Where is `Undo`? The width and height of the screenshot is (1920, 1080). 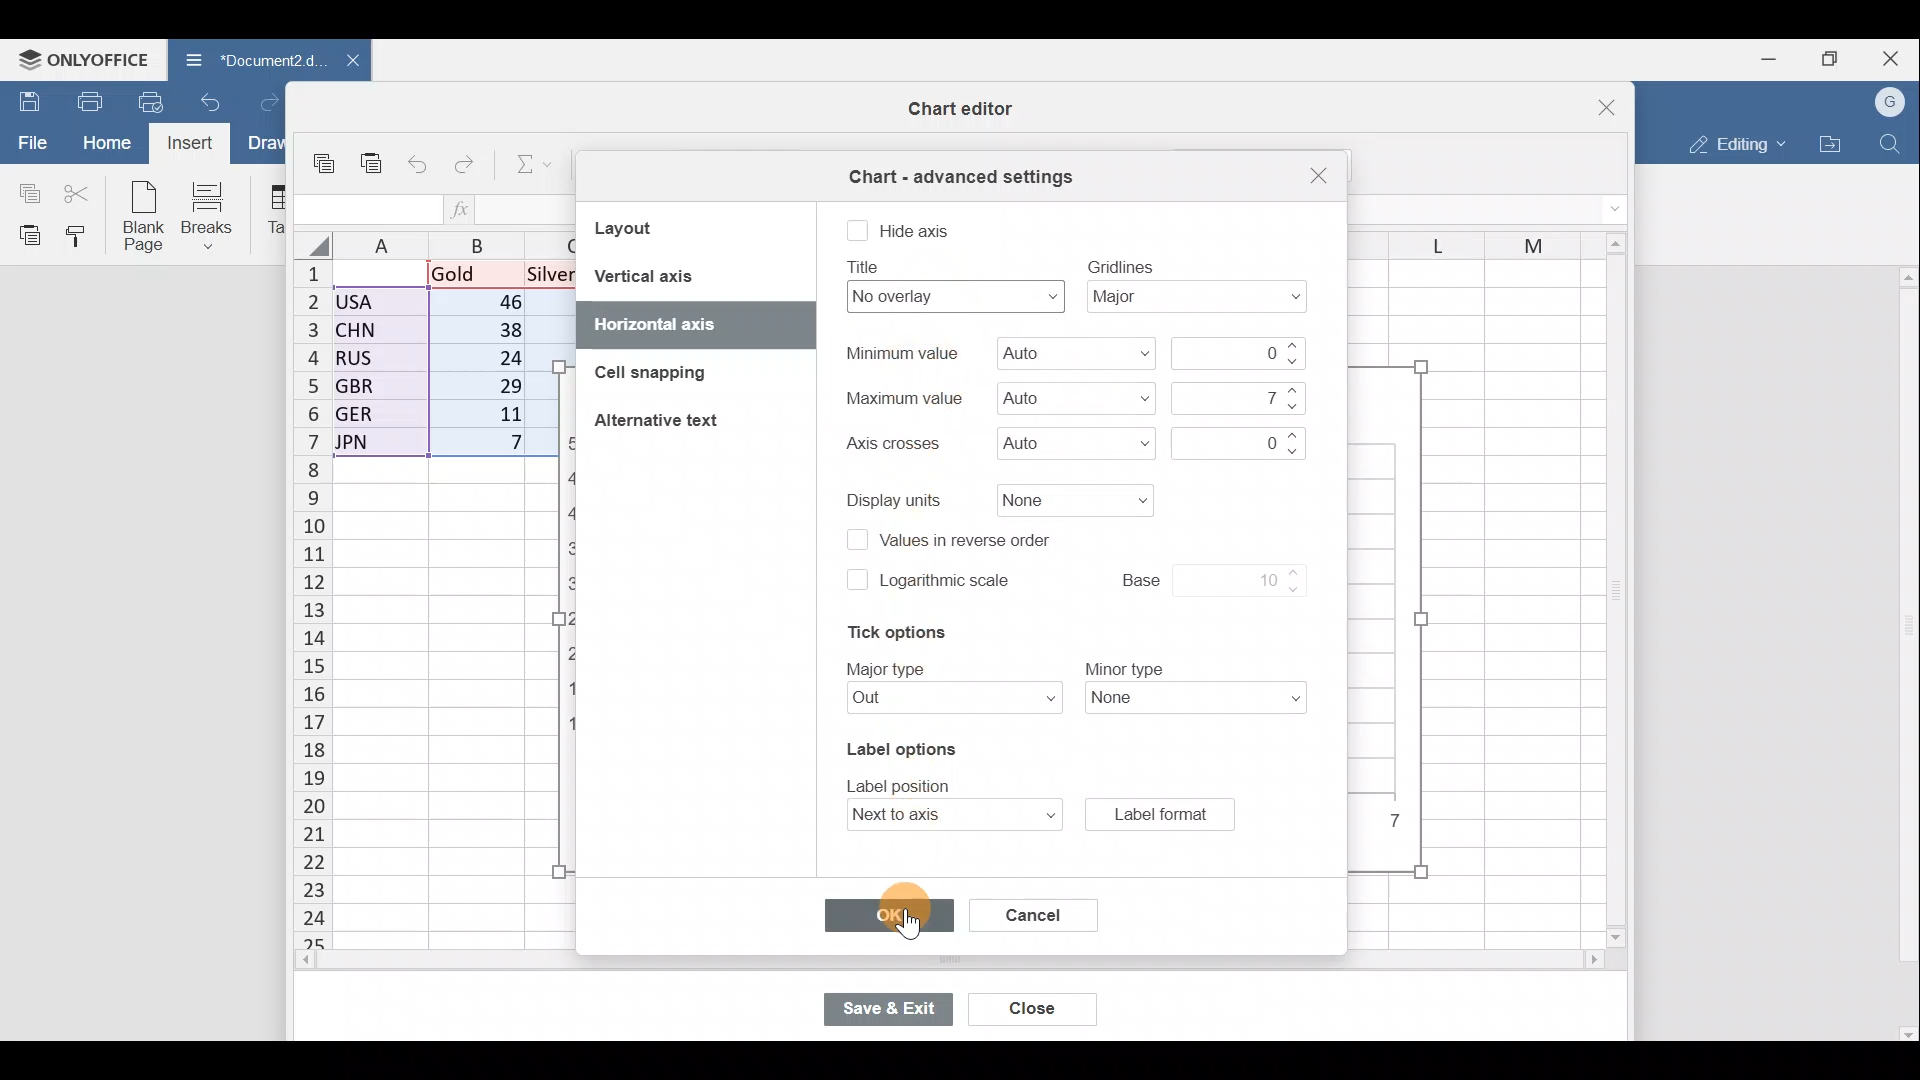
Undo is located at coordinates (210, 100).